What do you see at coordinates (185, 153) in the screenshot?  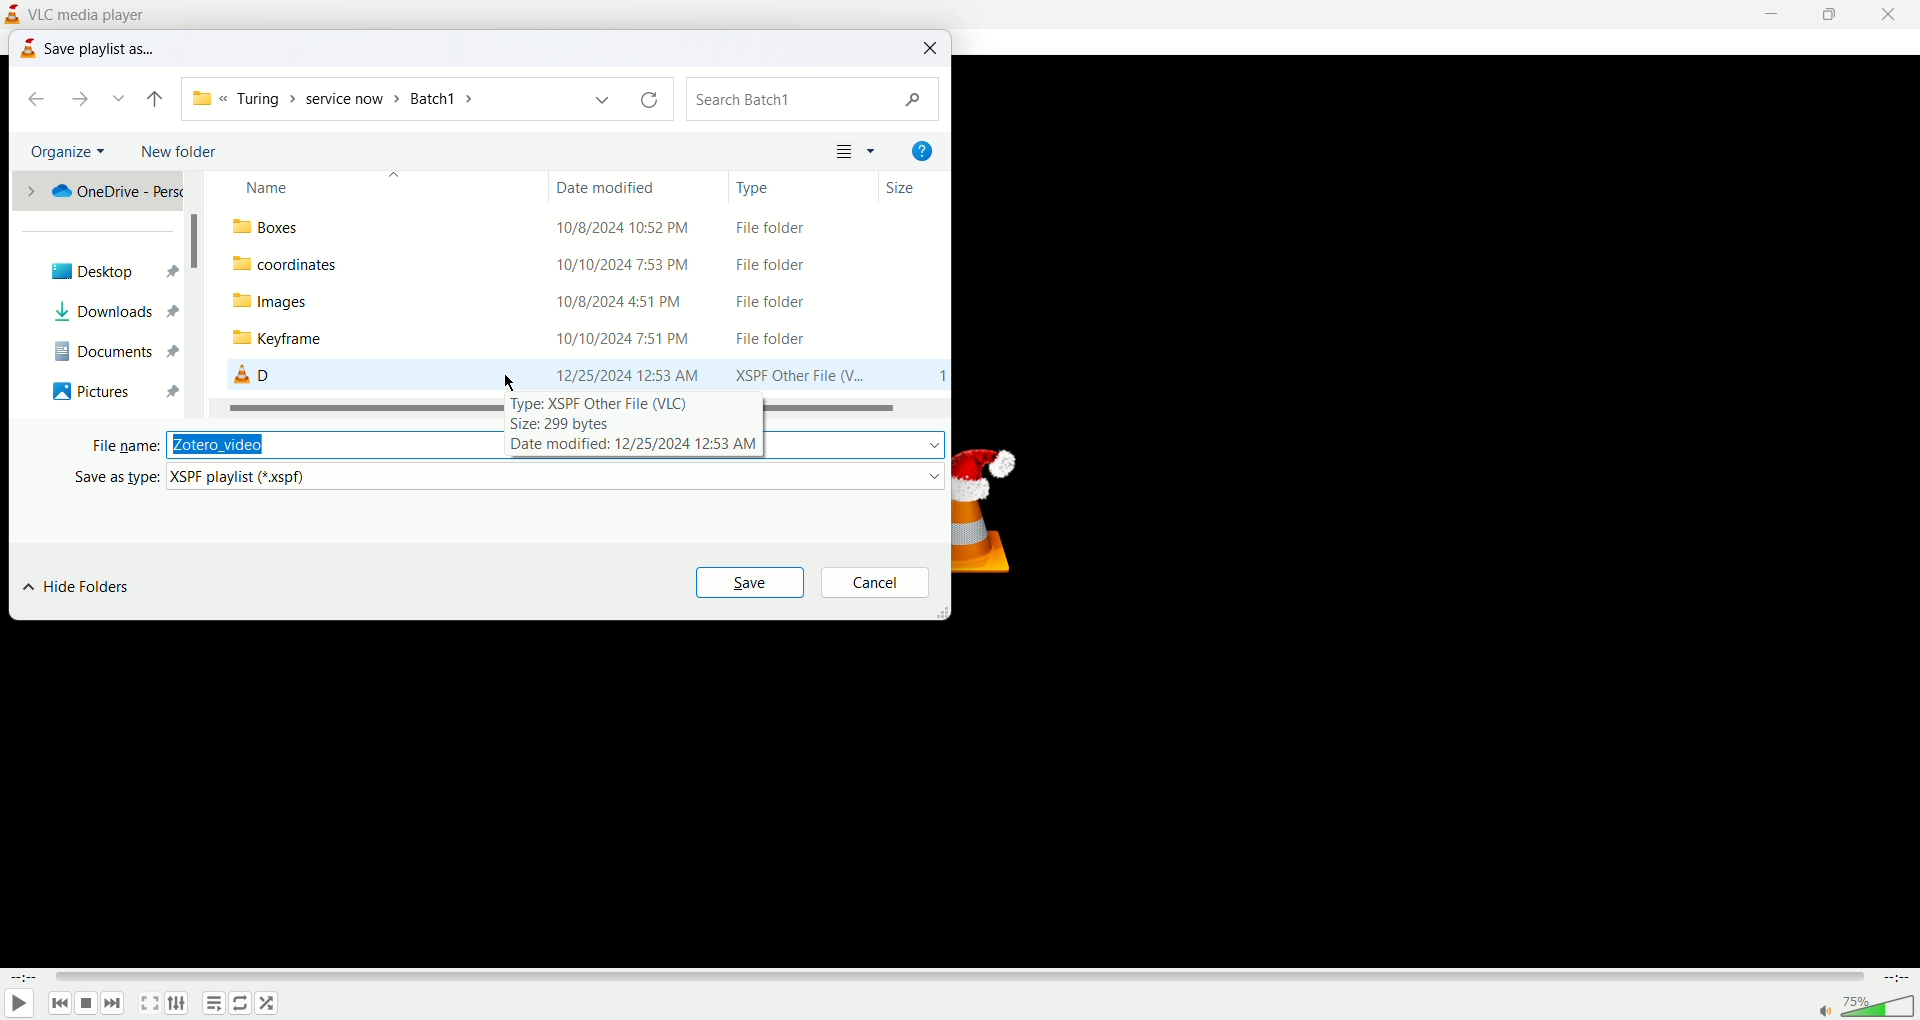 I see `newfolder` at bounding box center [185, 153].